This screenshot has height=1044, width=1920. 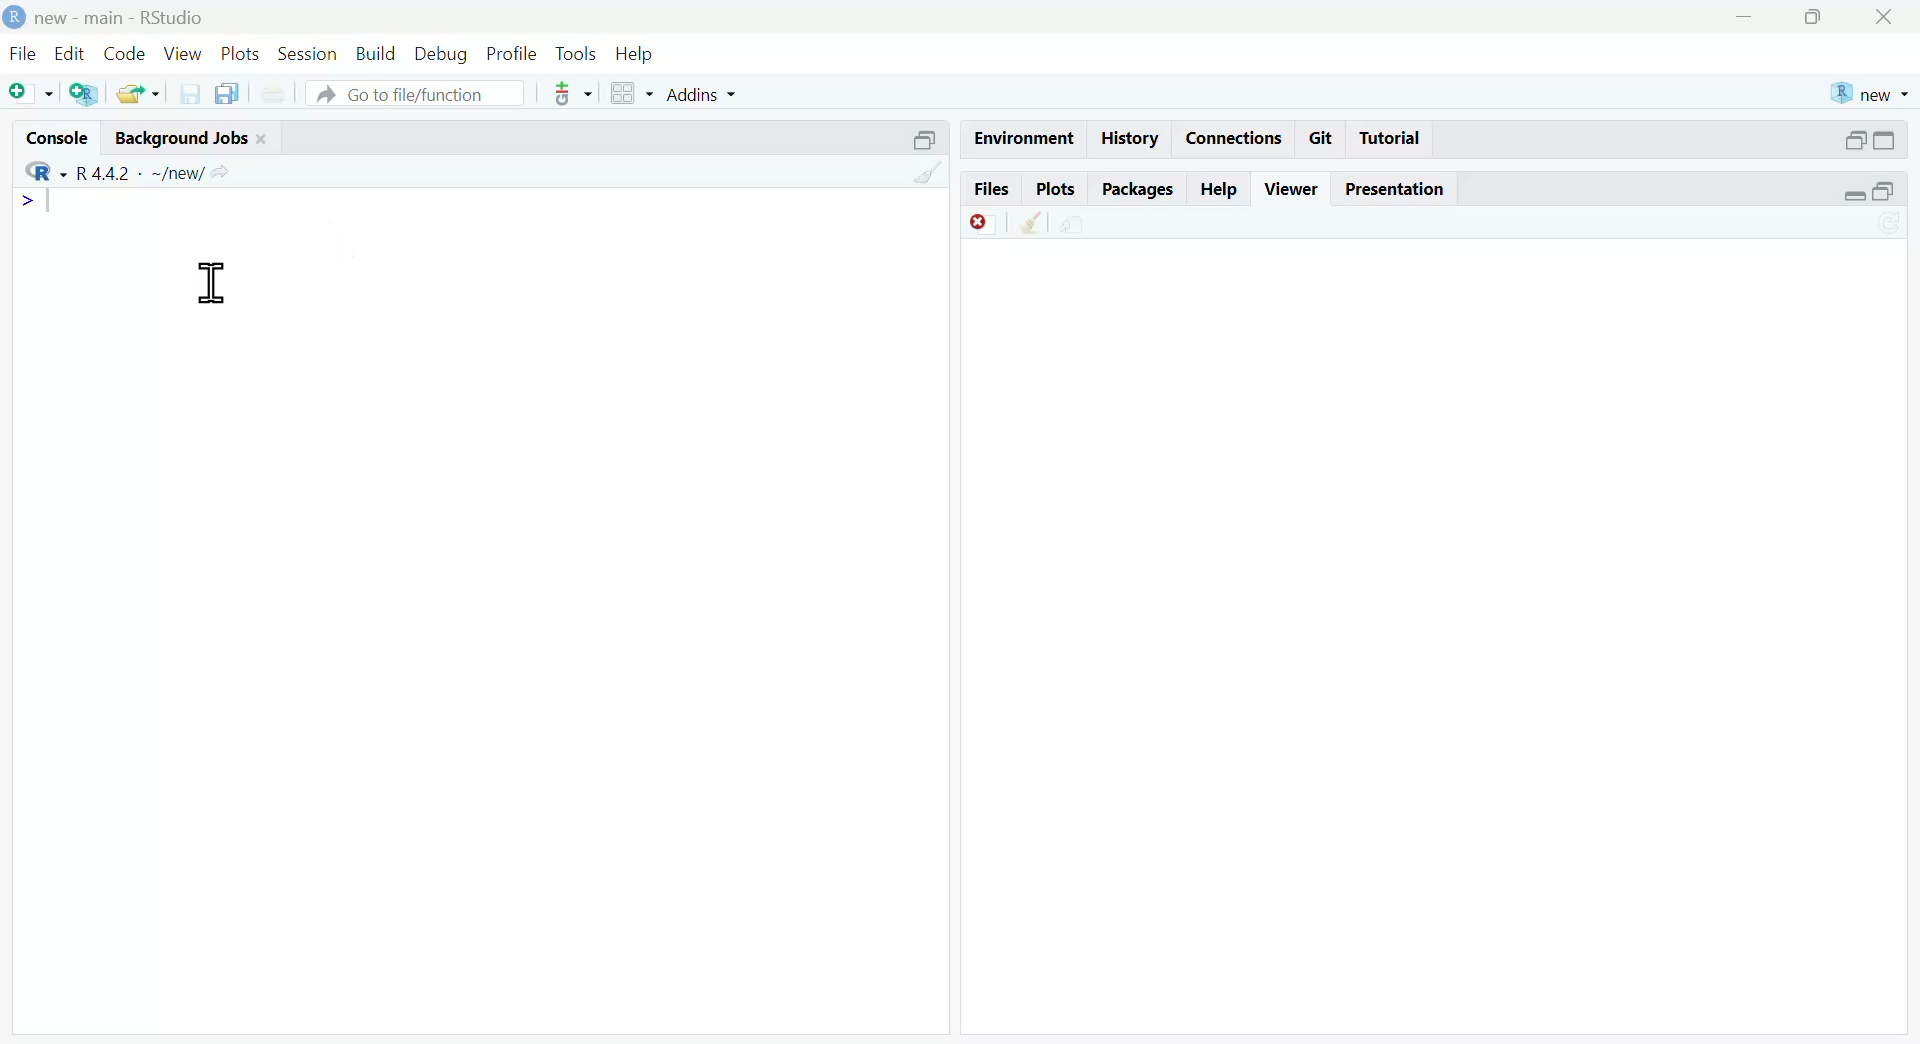 I want to click on Environment, so click(x=1016, y=134).